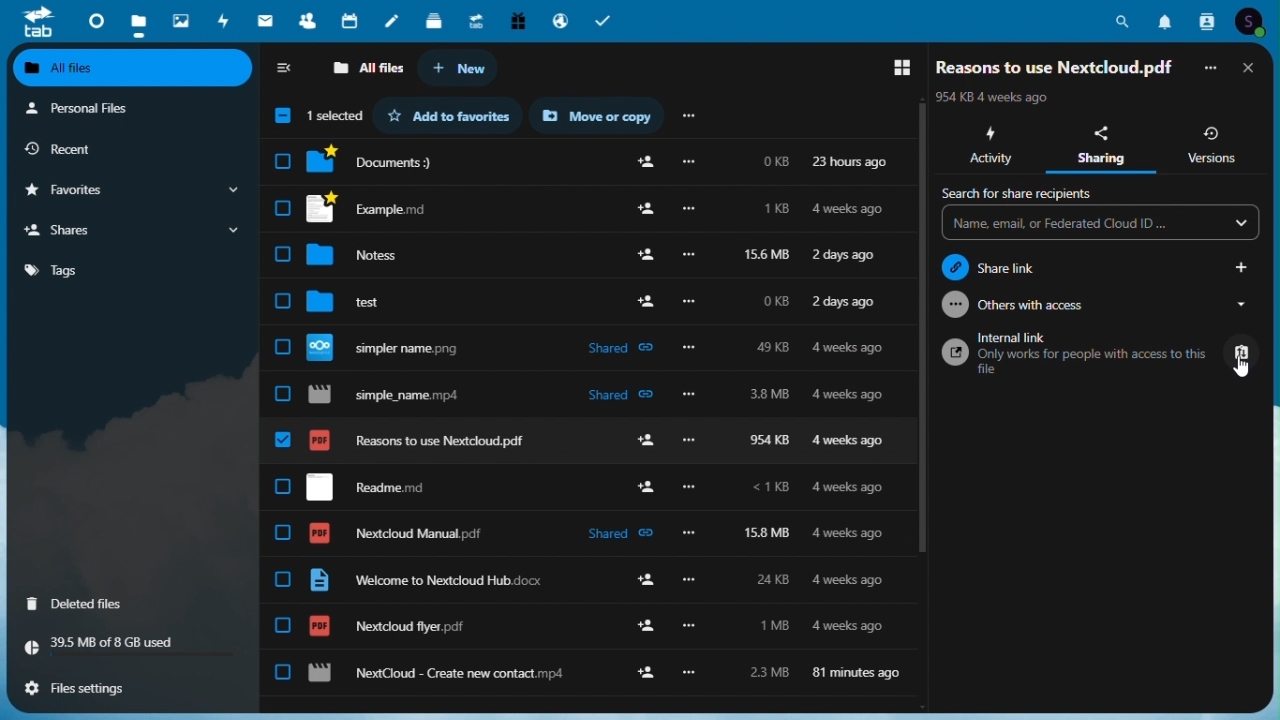  I want to click on checkbox, so click(283, 672).